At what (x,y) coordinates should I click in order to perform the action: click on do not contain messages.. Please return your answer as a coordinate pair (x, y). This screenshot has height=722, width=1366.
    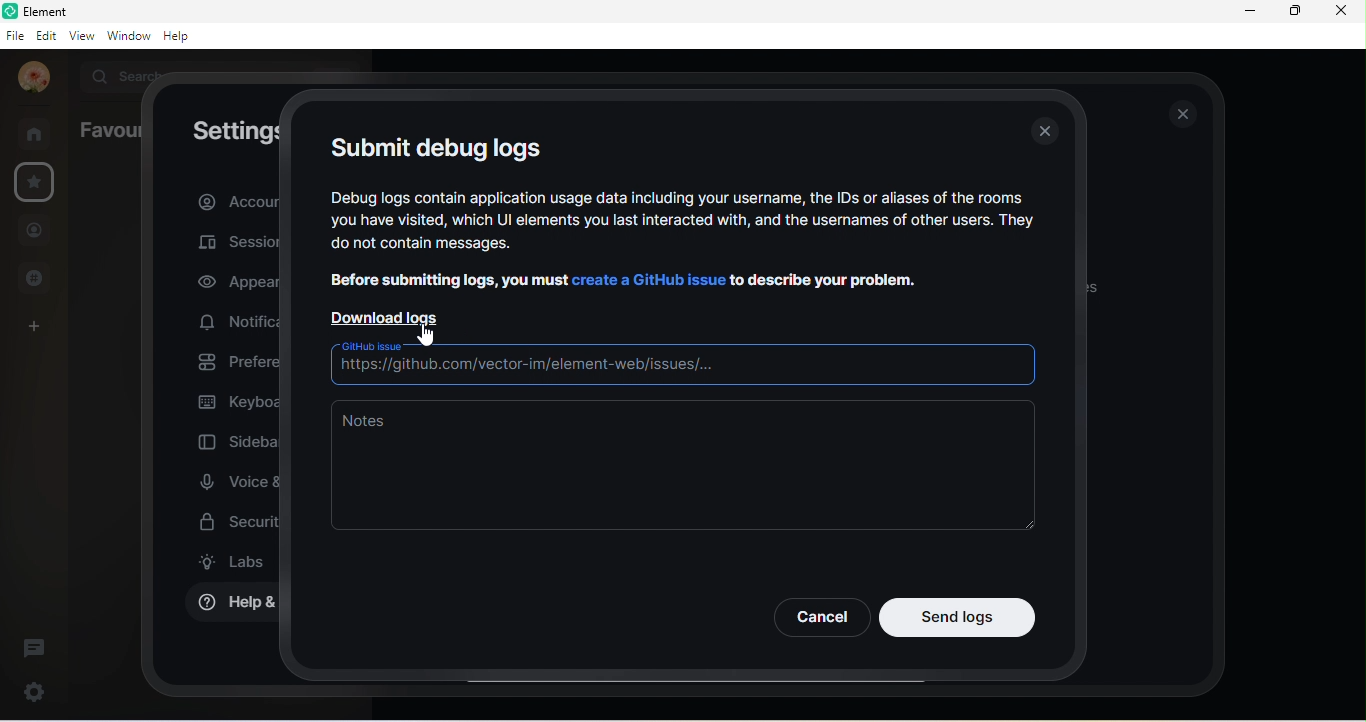
    Looking at the image, I should click on (461, 246).